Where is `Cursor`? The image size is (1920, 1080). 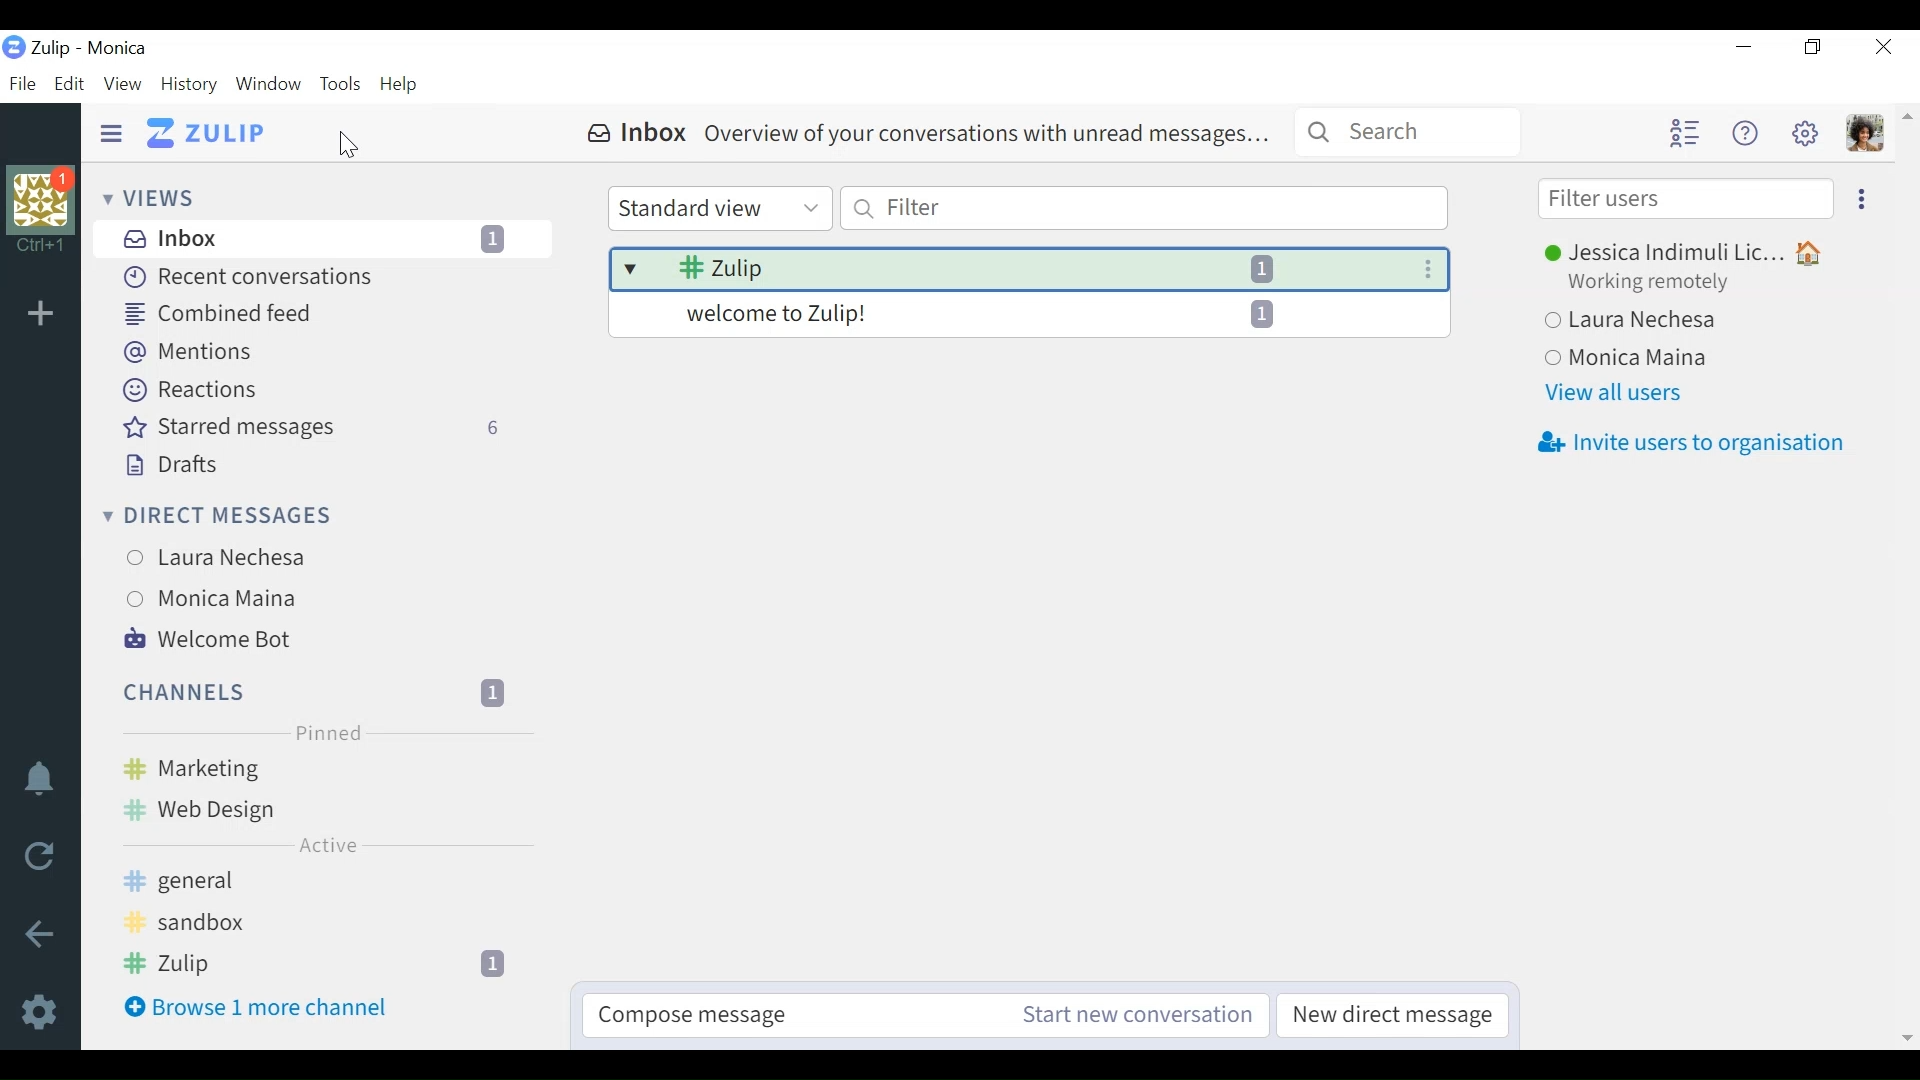
Cursor is located at coordinates (347, 146).